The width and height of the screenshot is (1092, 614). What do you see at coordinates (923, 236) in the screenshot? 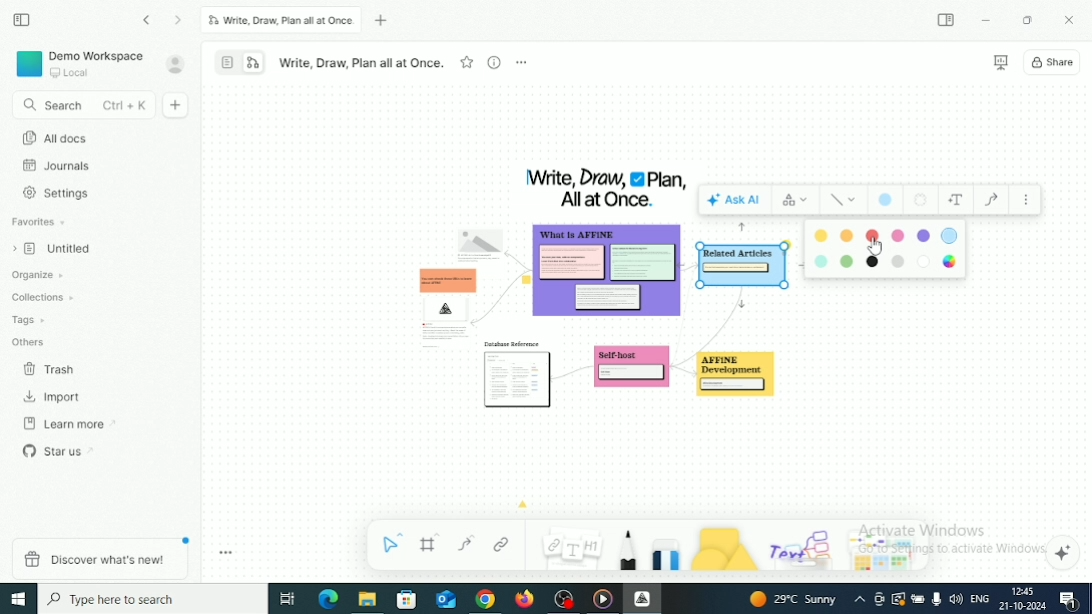
I see `Purple` at bounding box center [923, 236].